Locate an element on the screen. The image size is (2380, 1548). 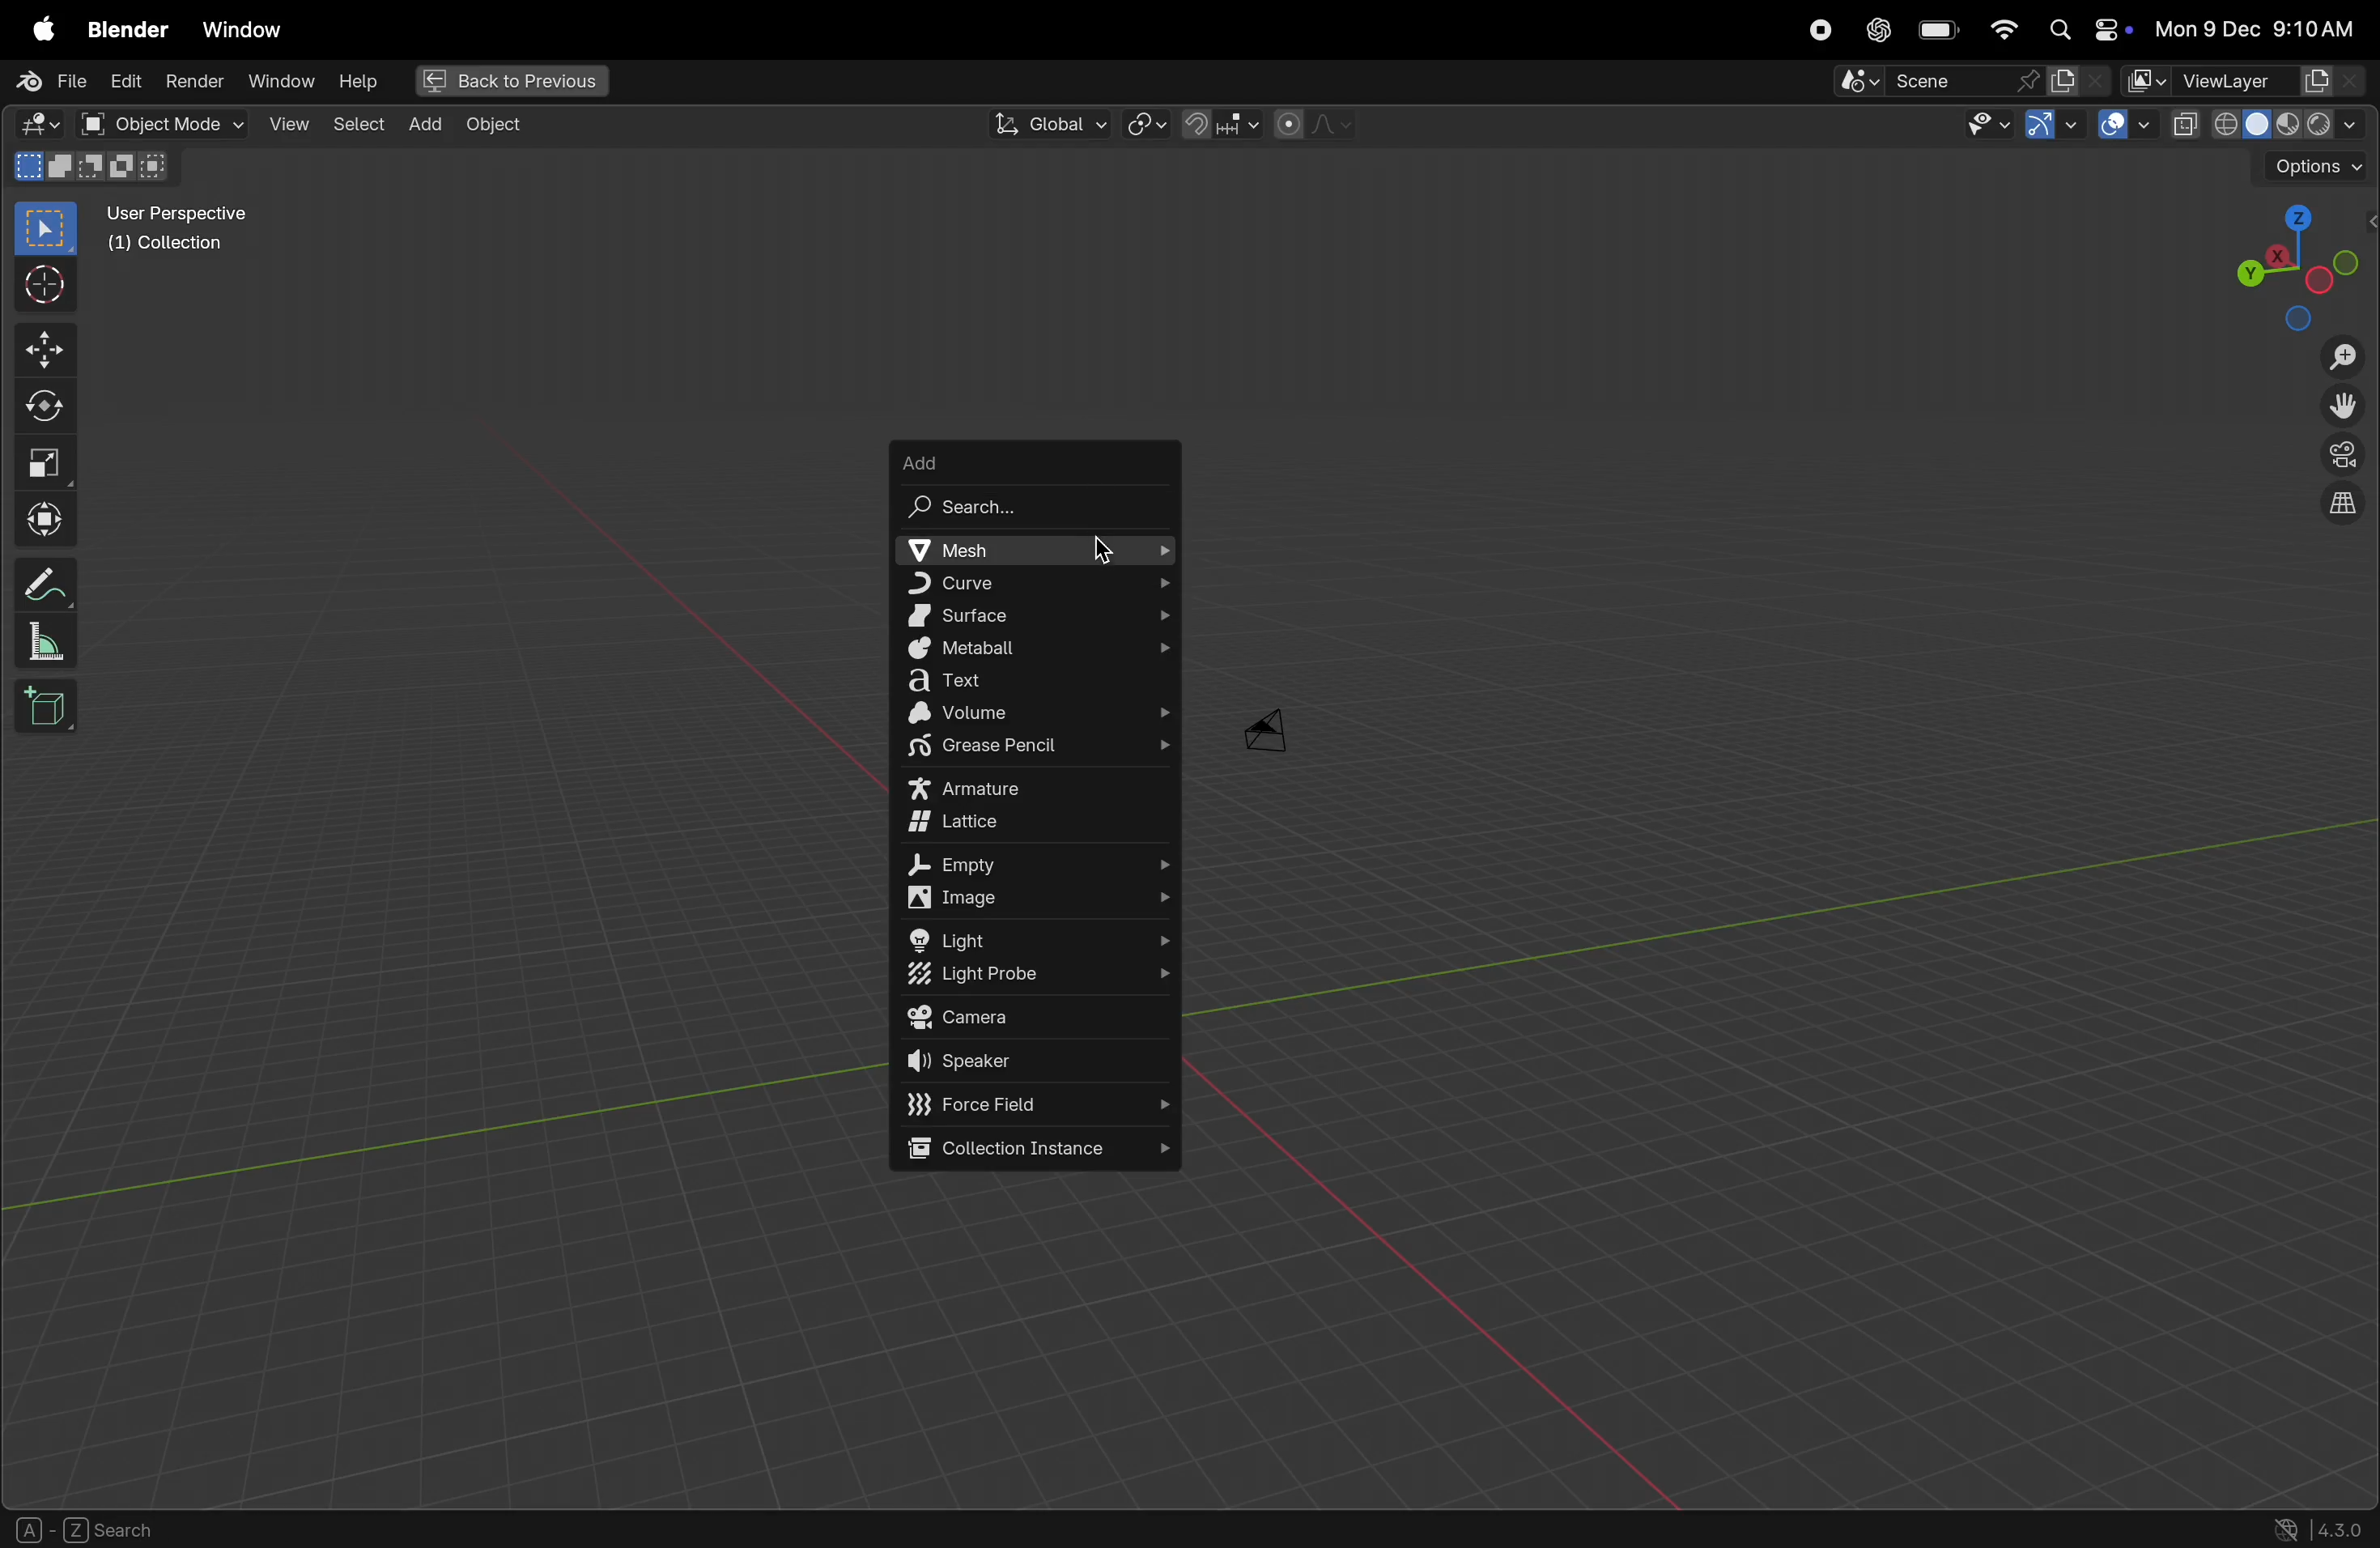
text is located at coordinates (1039, 682).